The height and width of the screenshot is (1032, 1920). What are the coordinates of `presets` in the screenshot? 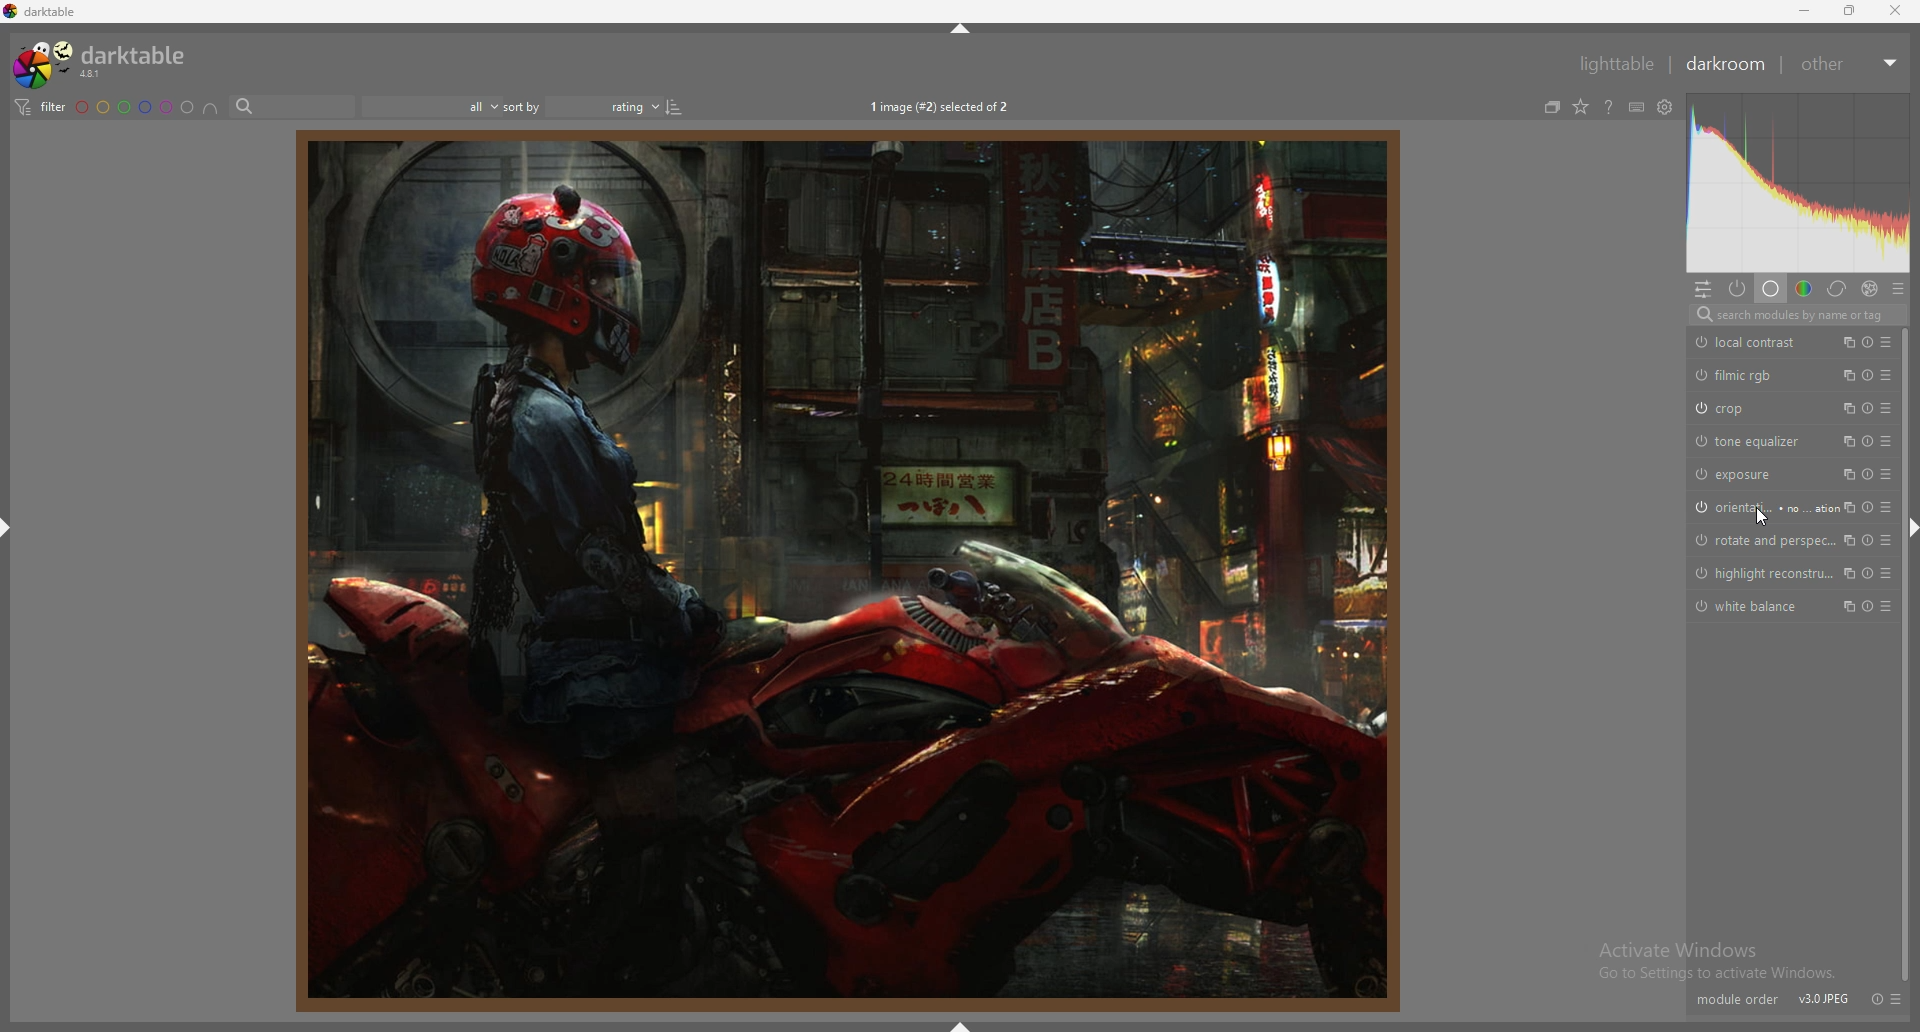 It's located at (1898, 290).